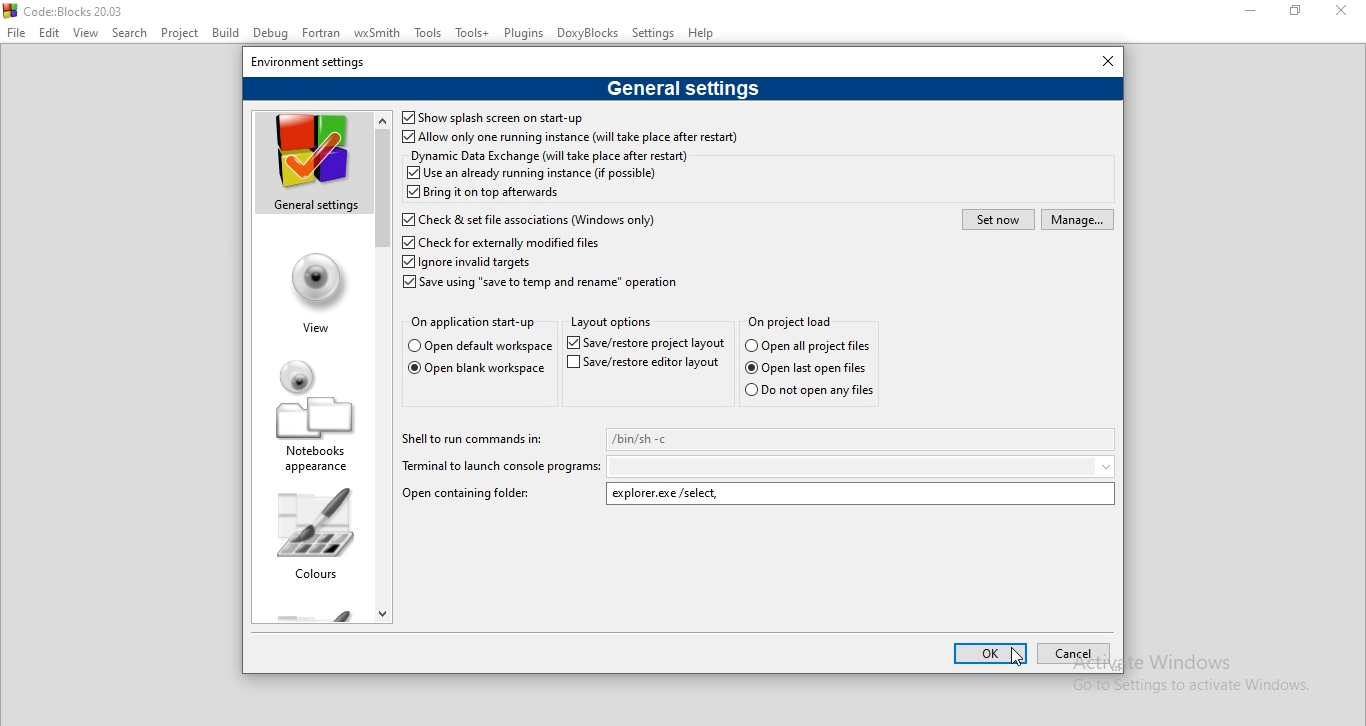 Image resolution: width=1366 pixels, height=726 pixels. I want to click on Help, so click(702, 33).